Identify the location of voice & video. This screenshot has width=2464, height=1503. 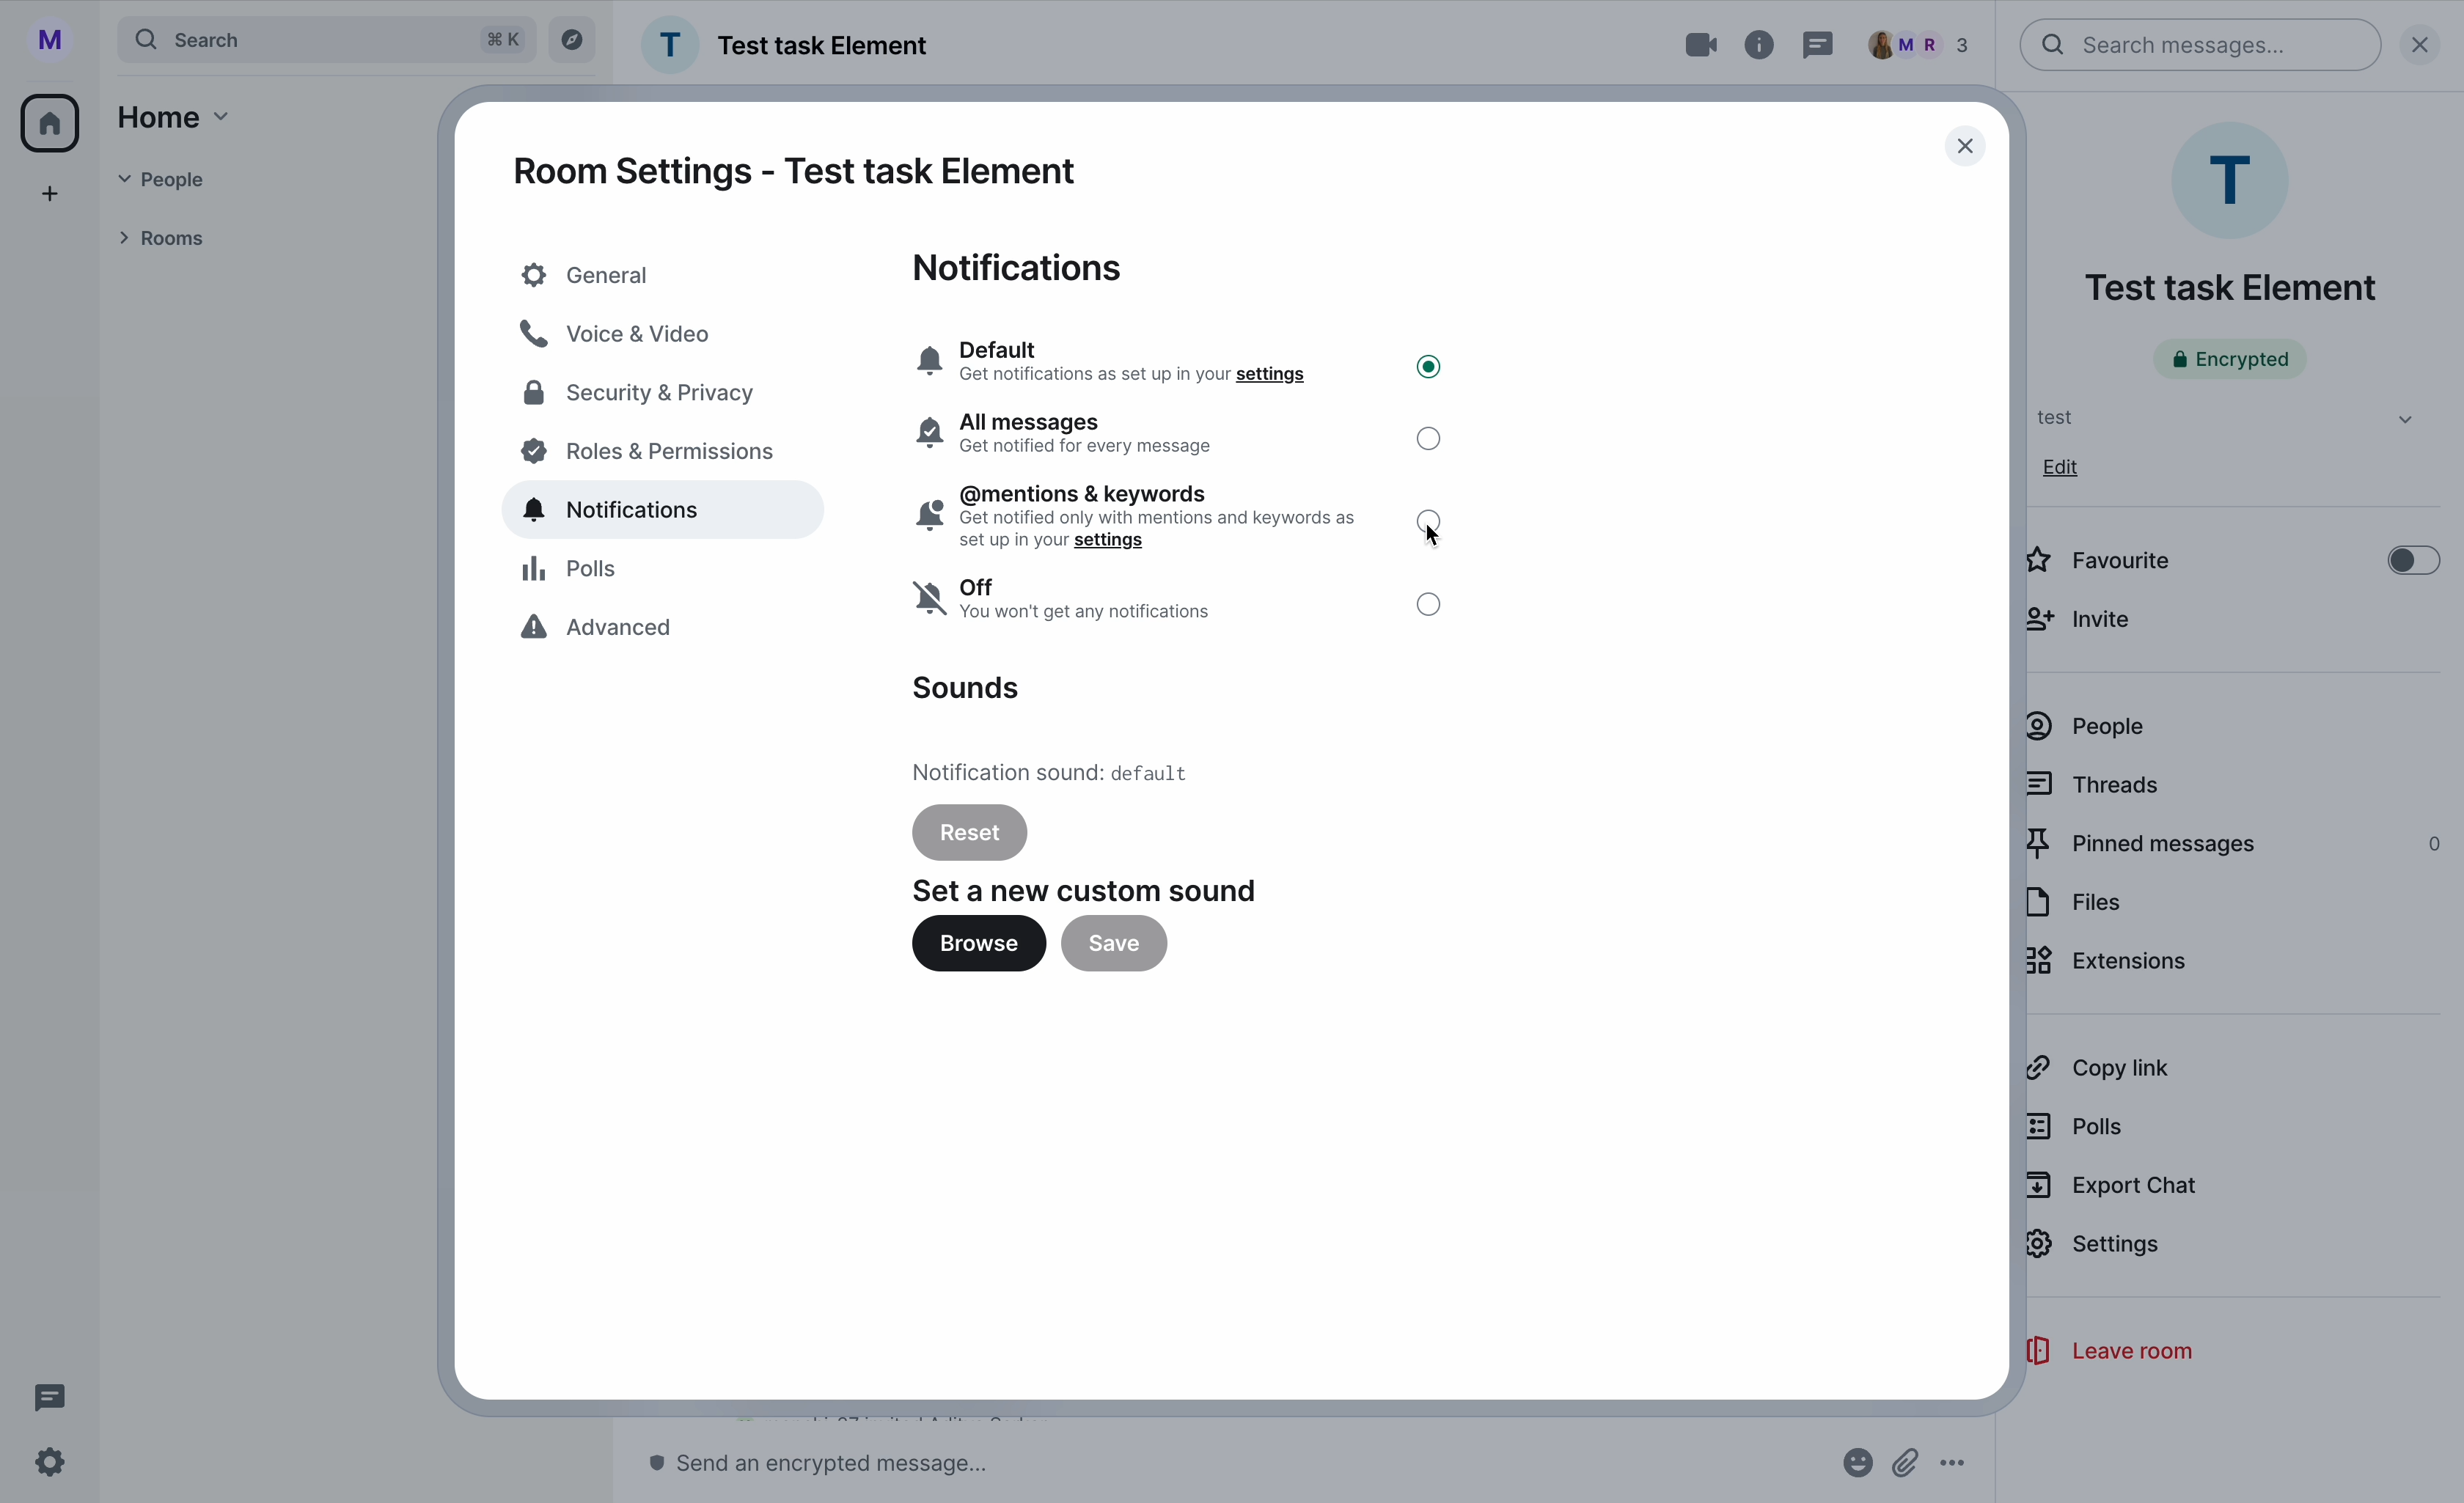
(620, 333).